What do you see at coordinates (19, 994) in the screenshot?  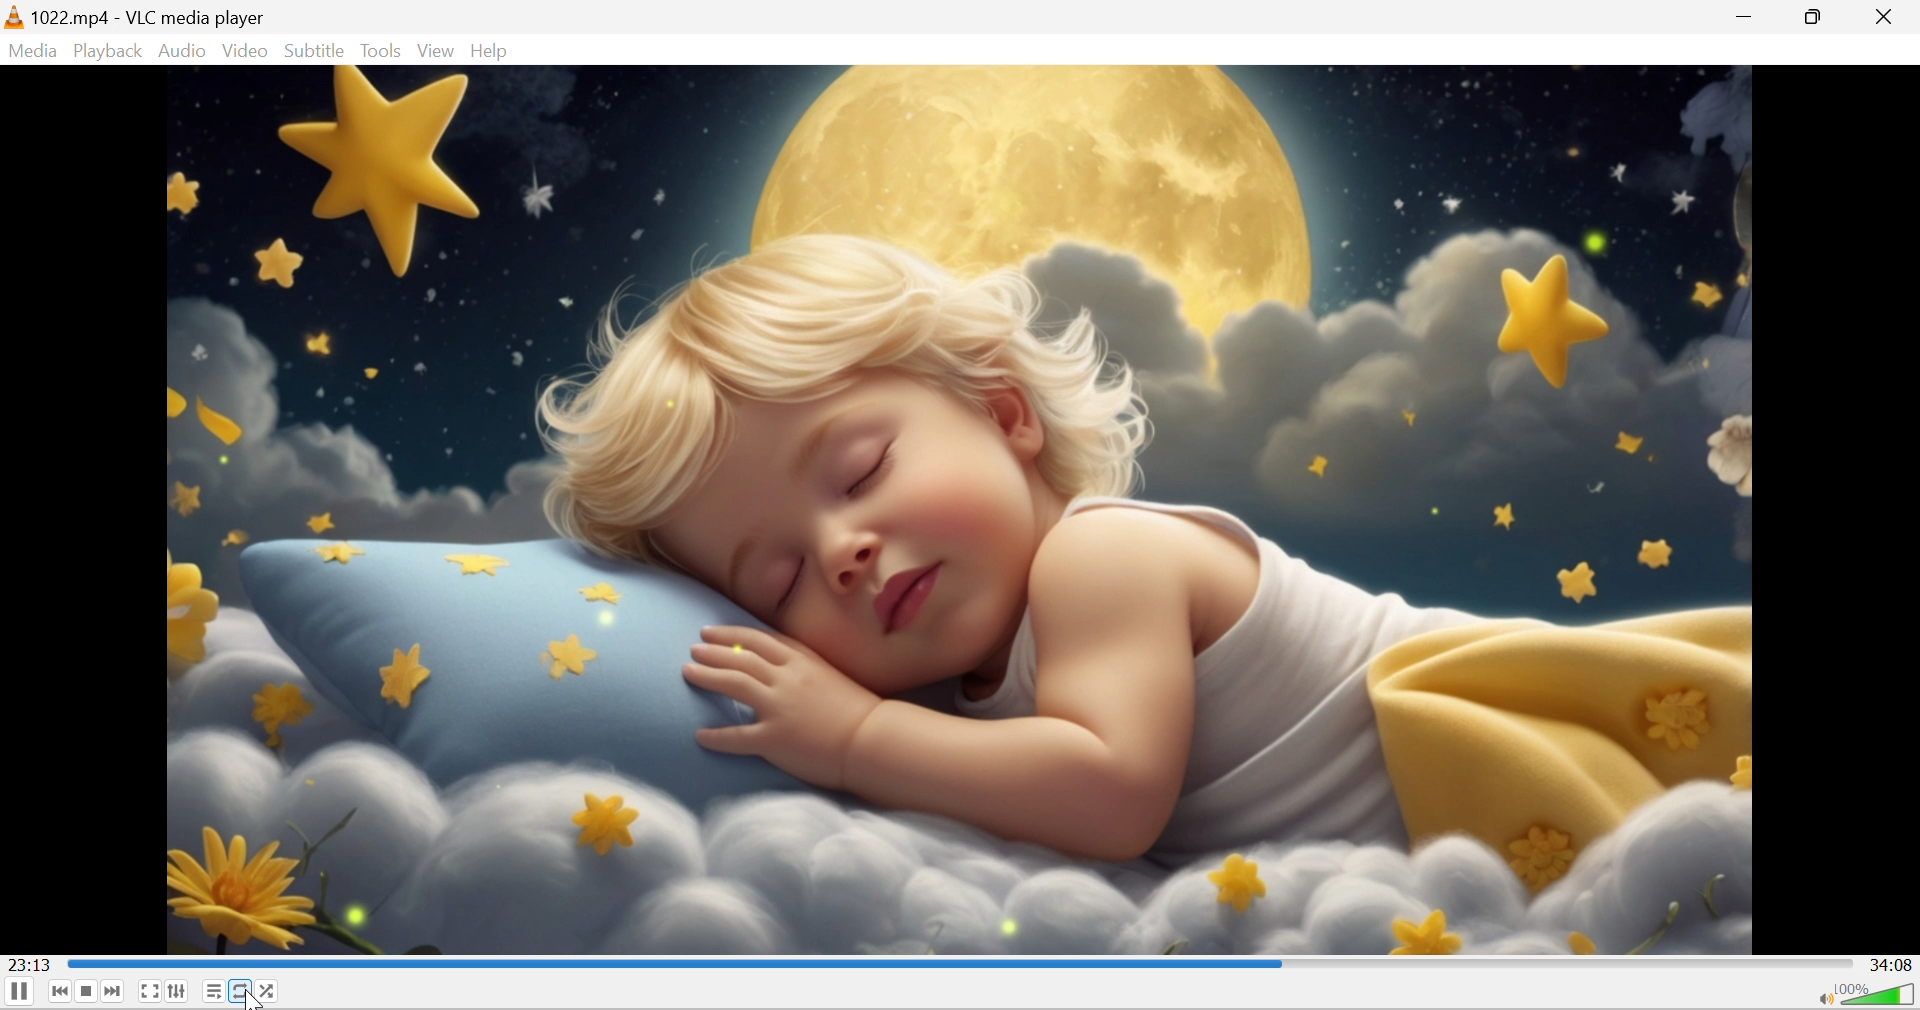 I see `Pause the playback` at bounding box center [19, 994].